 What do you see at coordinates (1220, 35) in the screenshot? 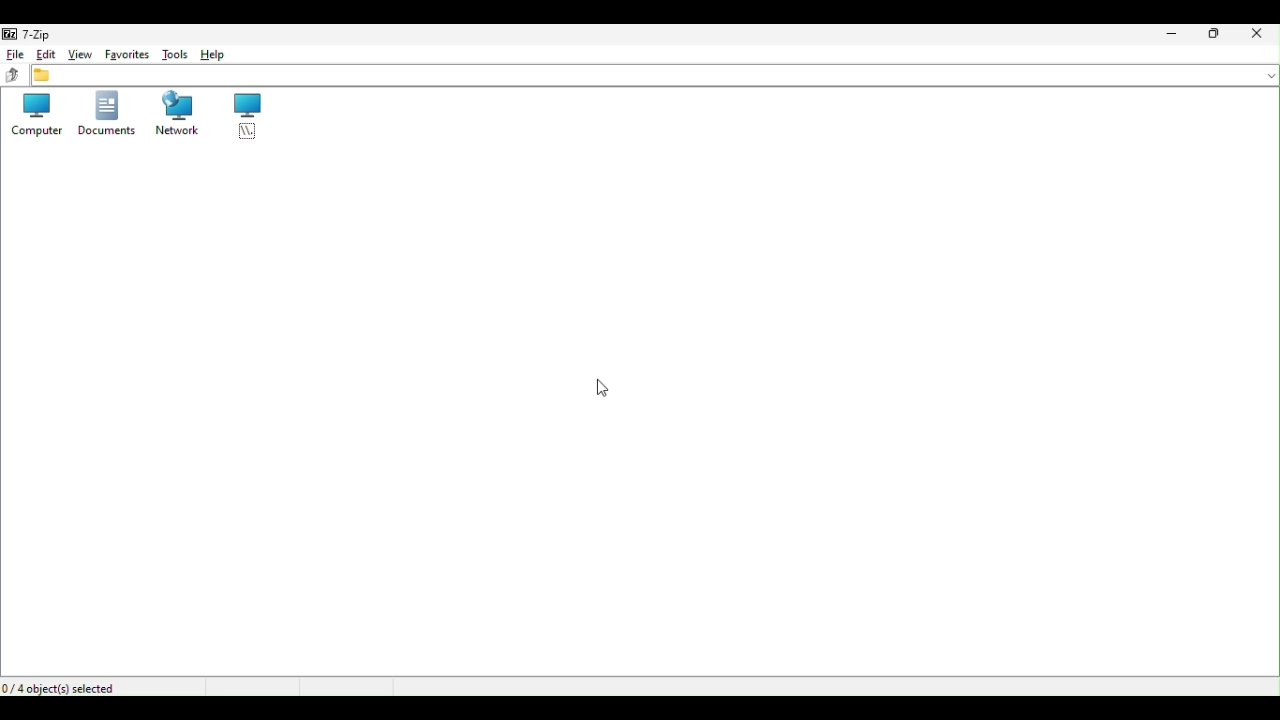
I see `restore ` at bounding box center [1220, 35].